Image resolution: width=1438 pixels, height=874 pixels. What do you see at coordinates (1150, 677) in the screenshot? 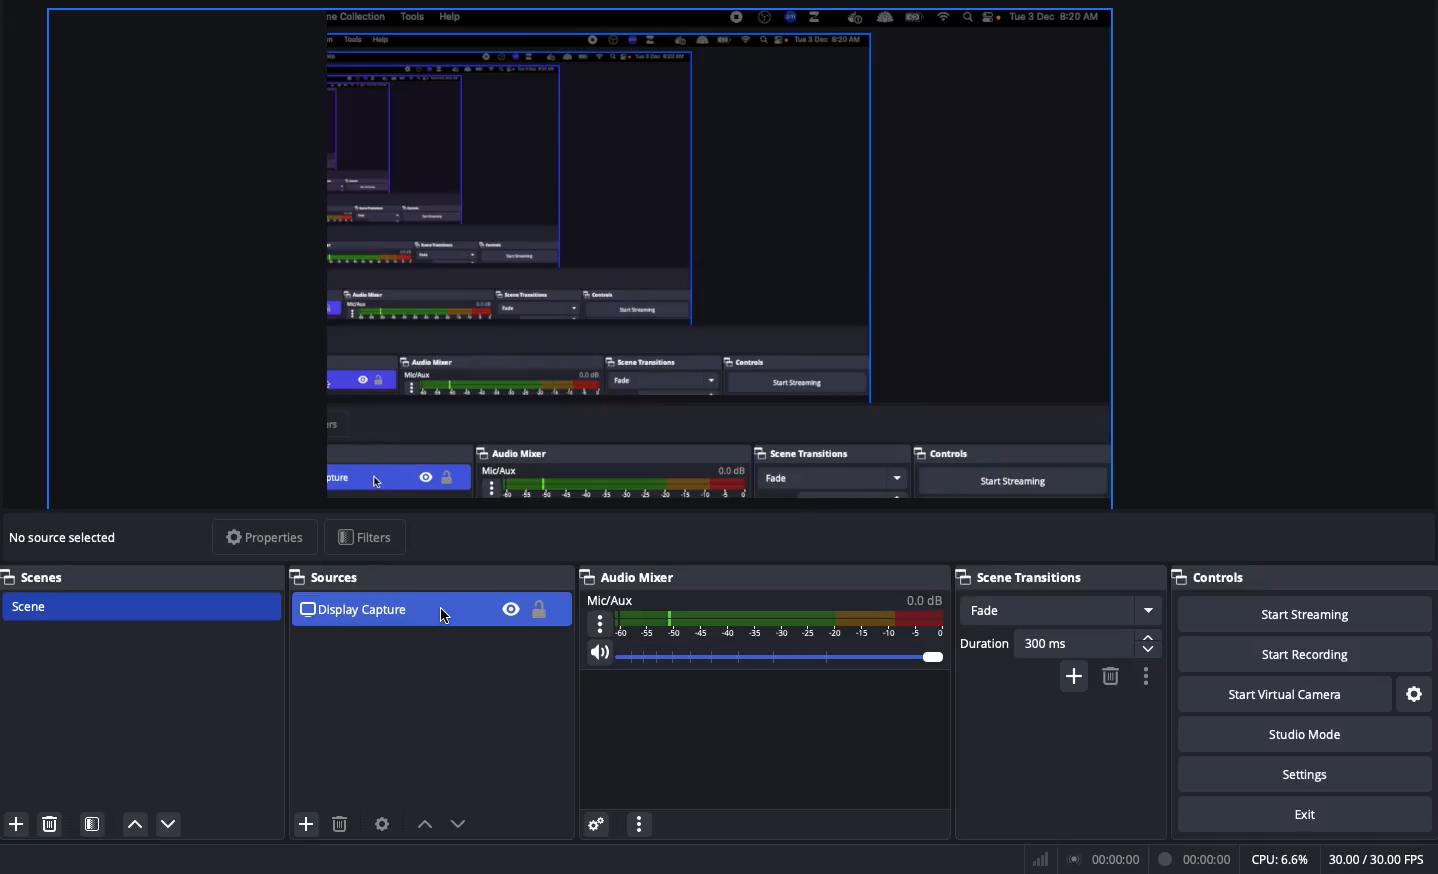
I see `options` at bounding box center [1150, 677].